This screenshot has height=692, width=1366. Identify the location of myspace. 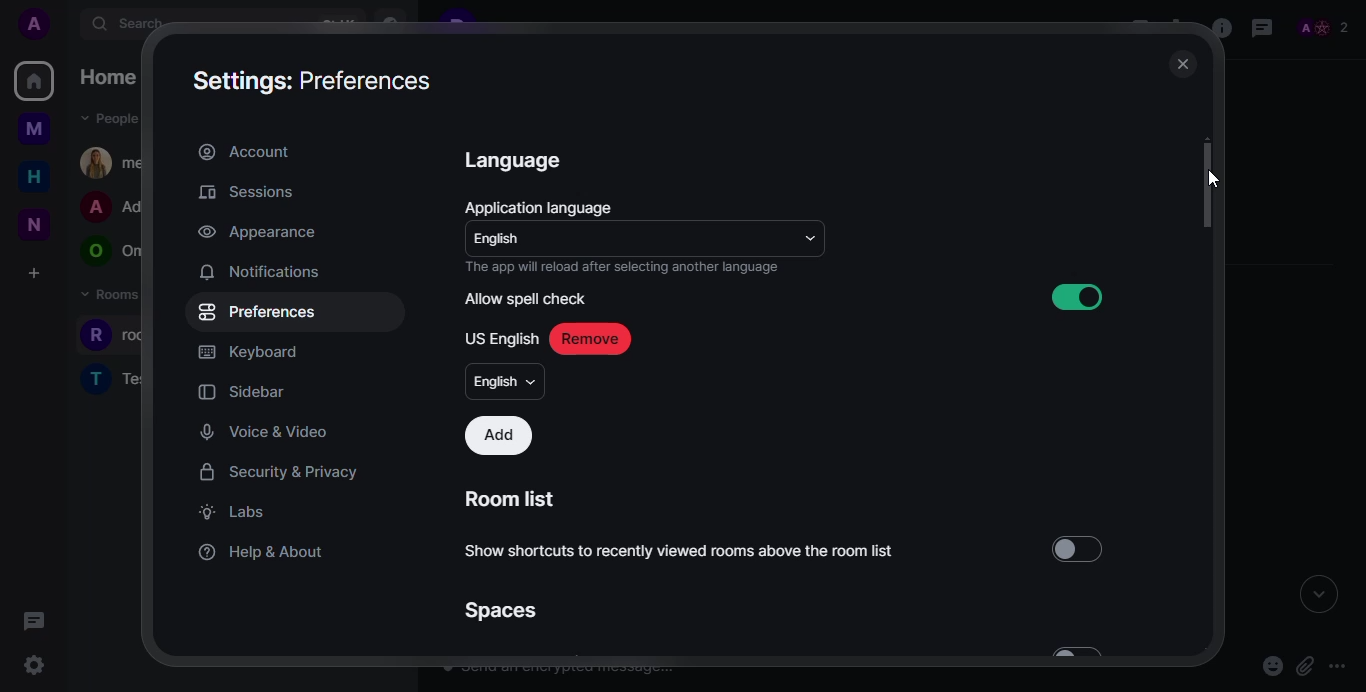
(33, 131).